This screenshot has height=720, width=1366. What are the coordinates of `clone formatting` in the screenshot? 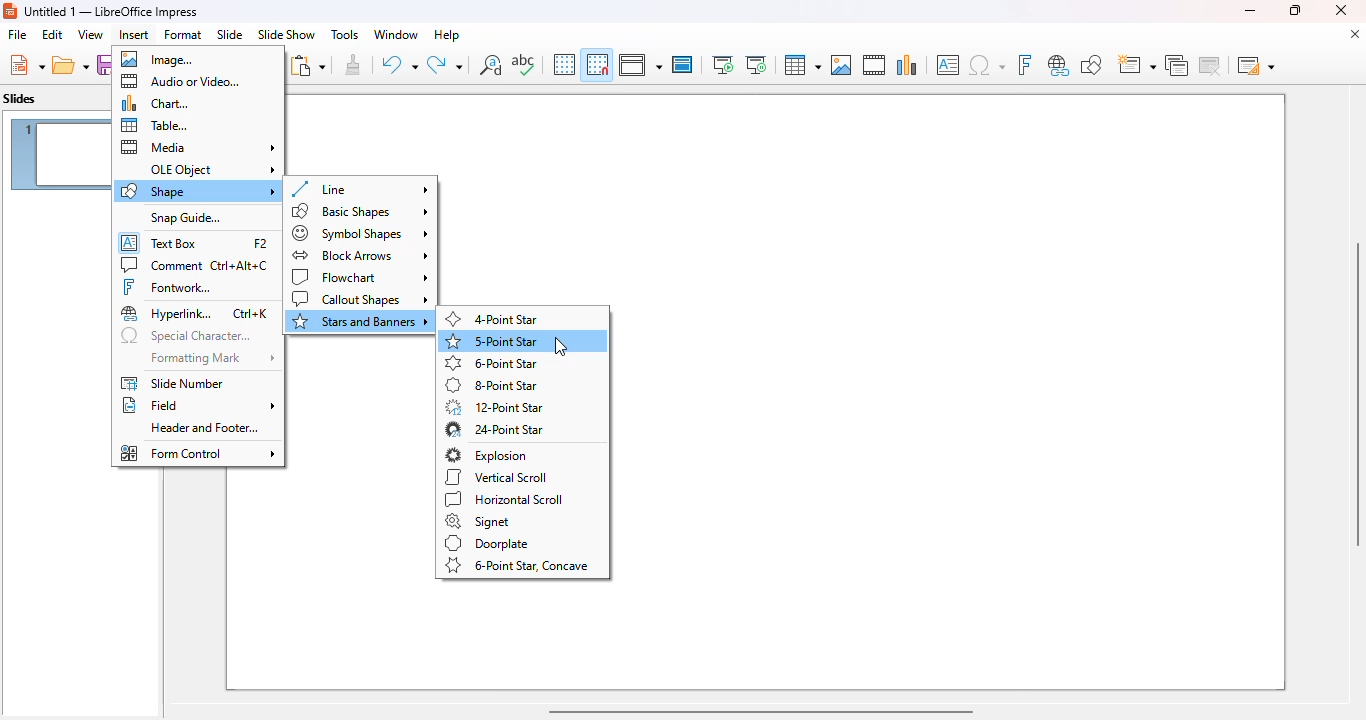 It's located at (354, 65).